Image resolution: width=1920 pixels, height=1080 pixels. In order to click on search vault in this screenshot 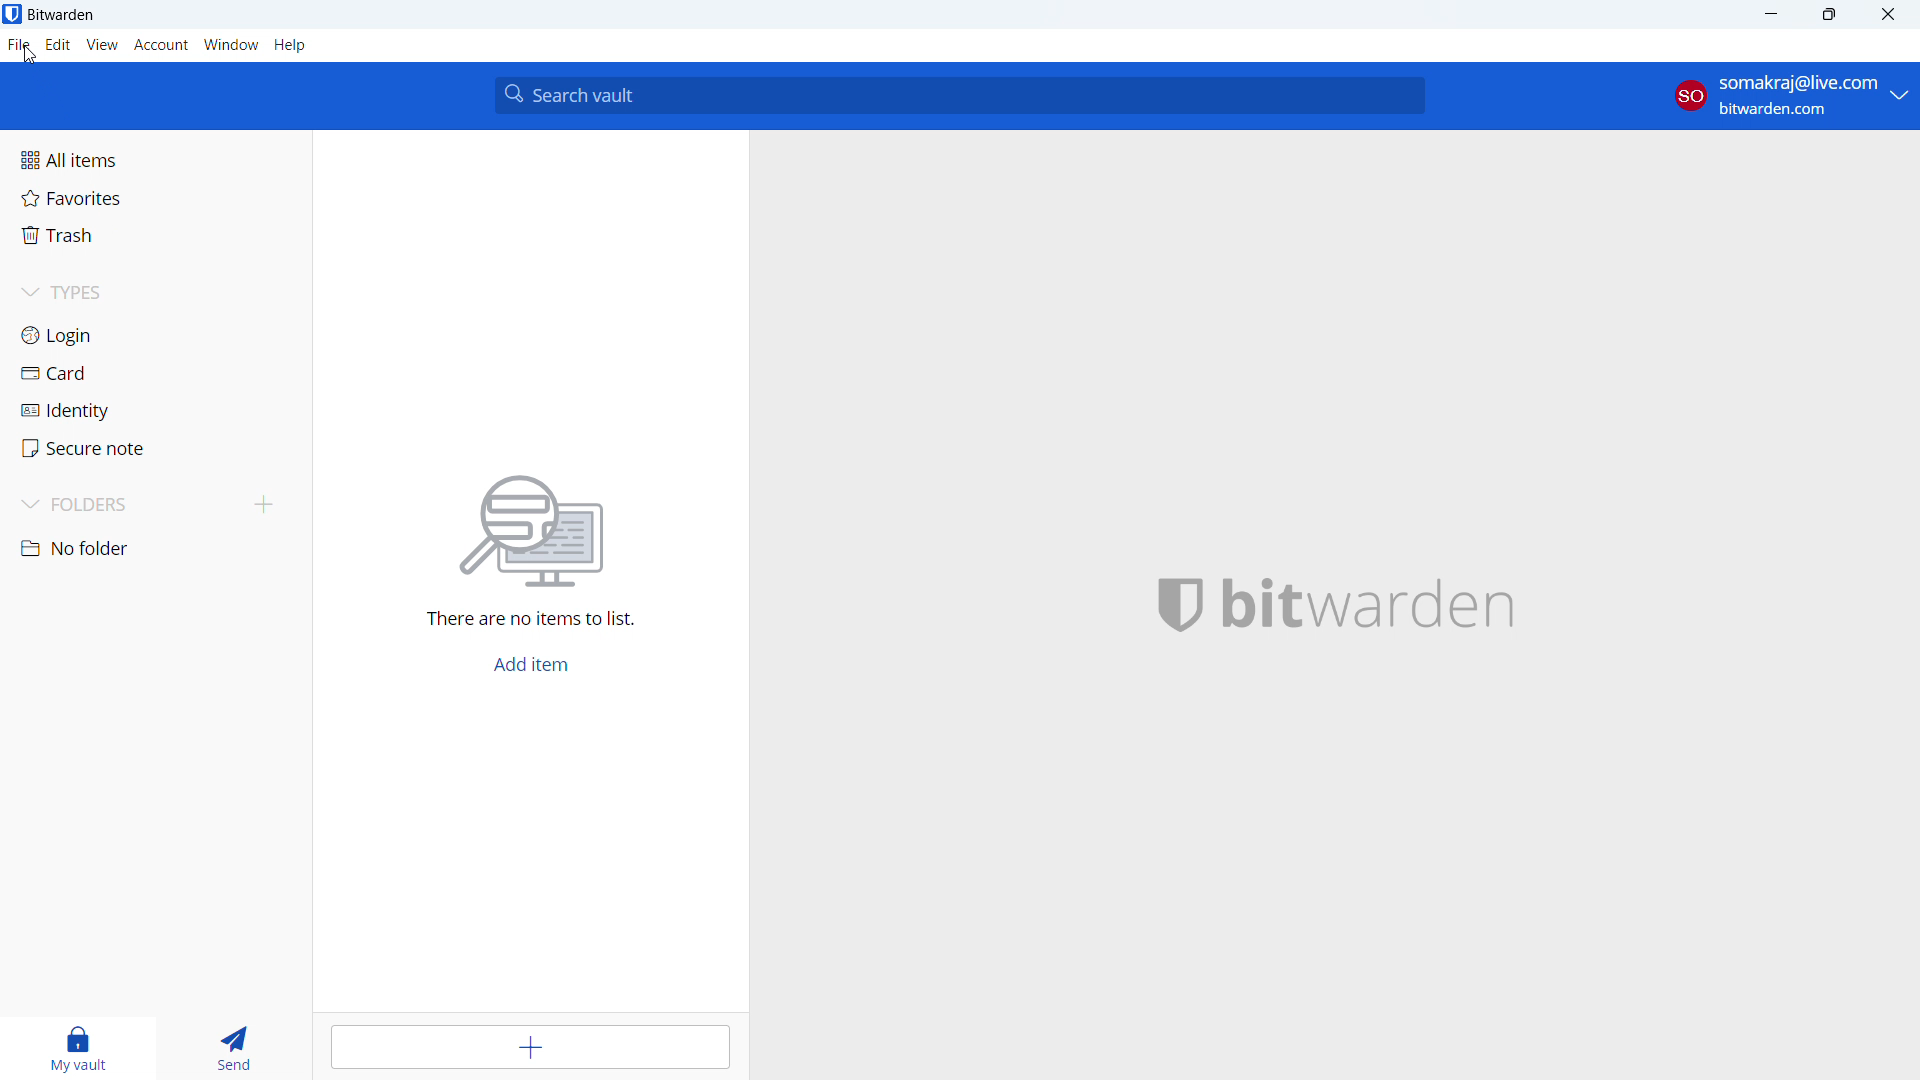, I will do `click(960, 95)`.